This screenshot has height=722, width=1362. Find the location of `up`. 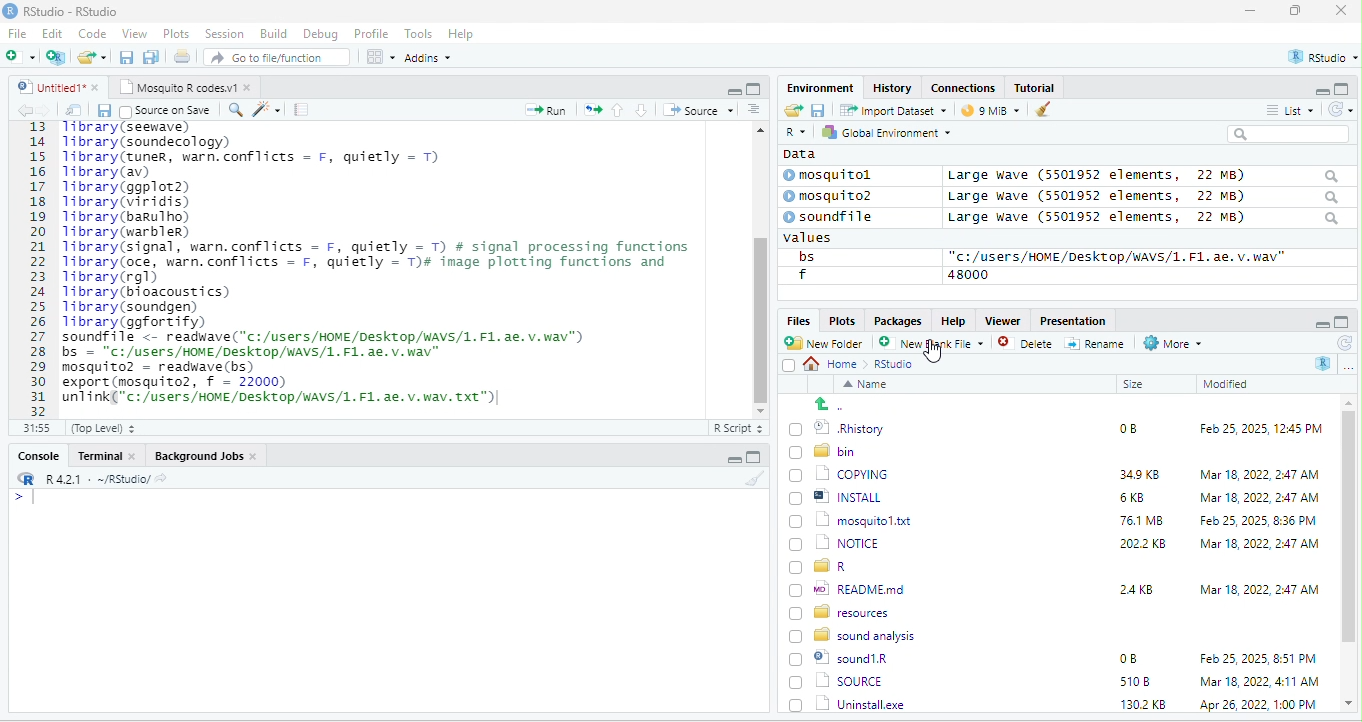

up is located at coordinates (619, 109).